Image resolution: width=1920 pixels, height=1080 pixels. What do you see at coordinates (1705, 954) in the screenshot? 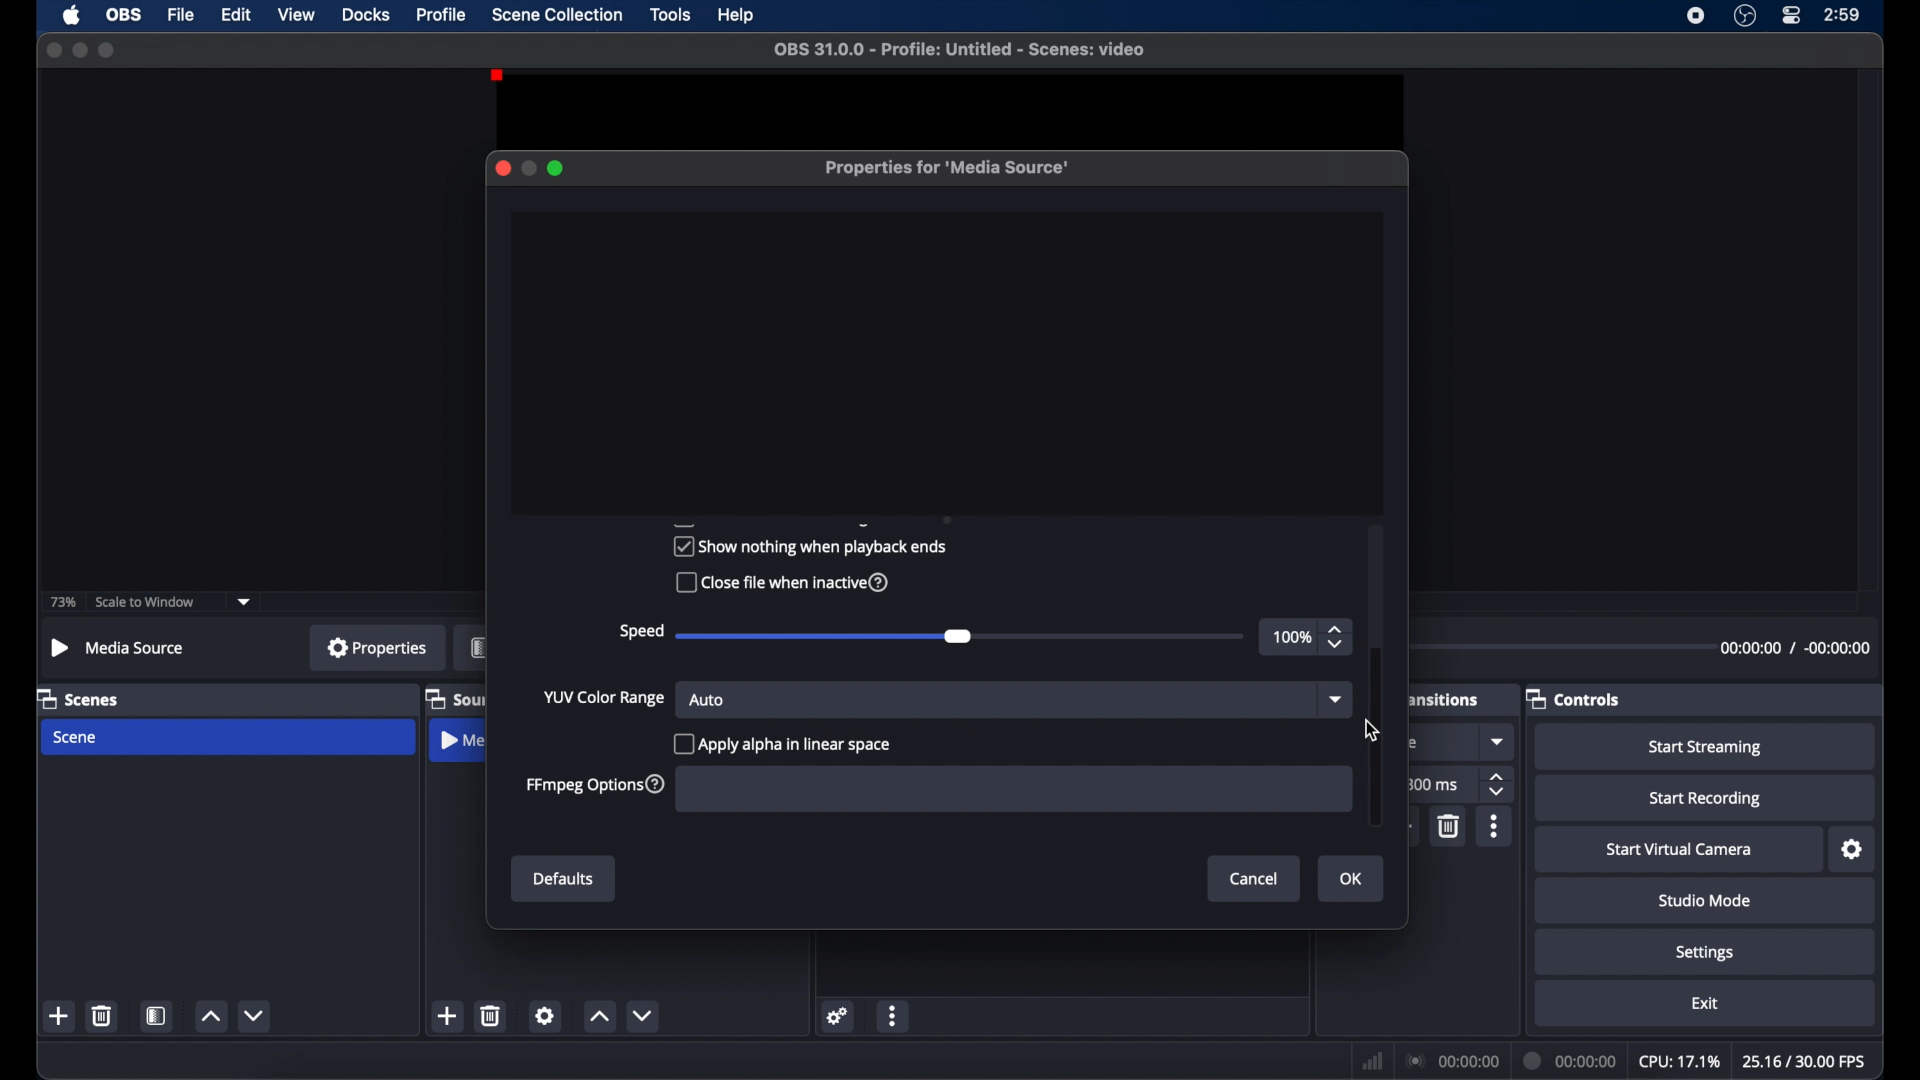
I see `settings` at bounding box center [1705, 954].